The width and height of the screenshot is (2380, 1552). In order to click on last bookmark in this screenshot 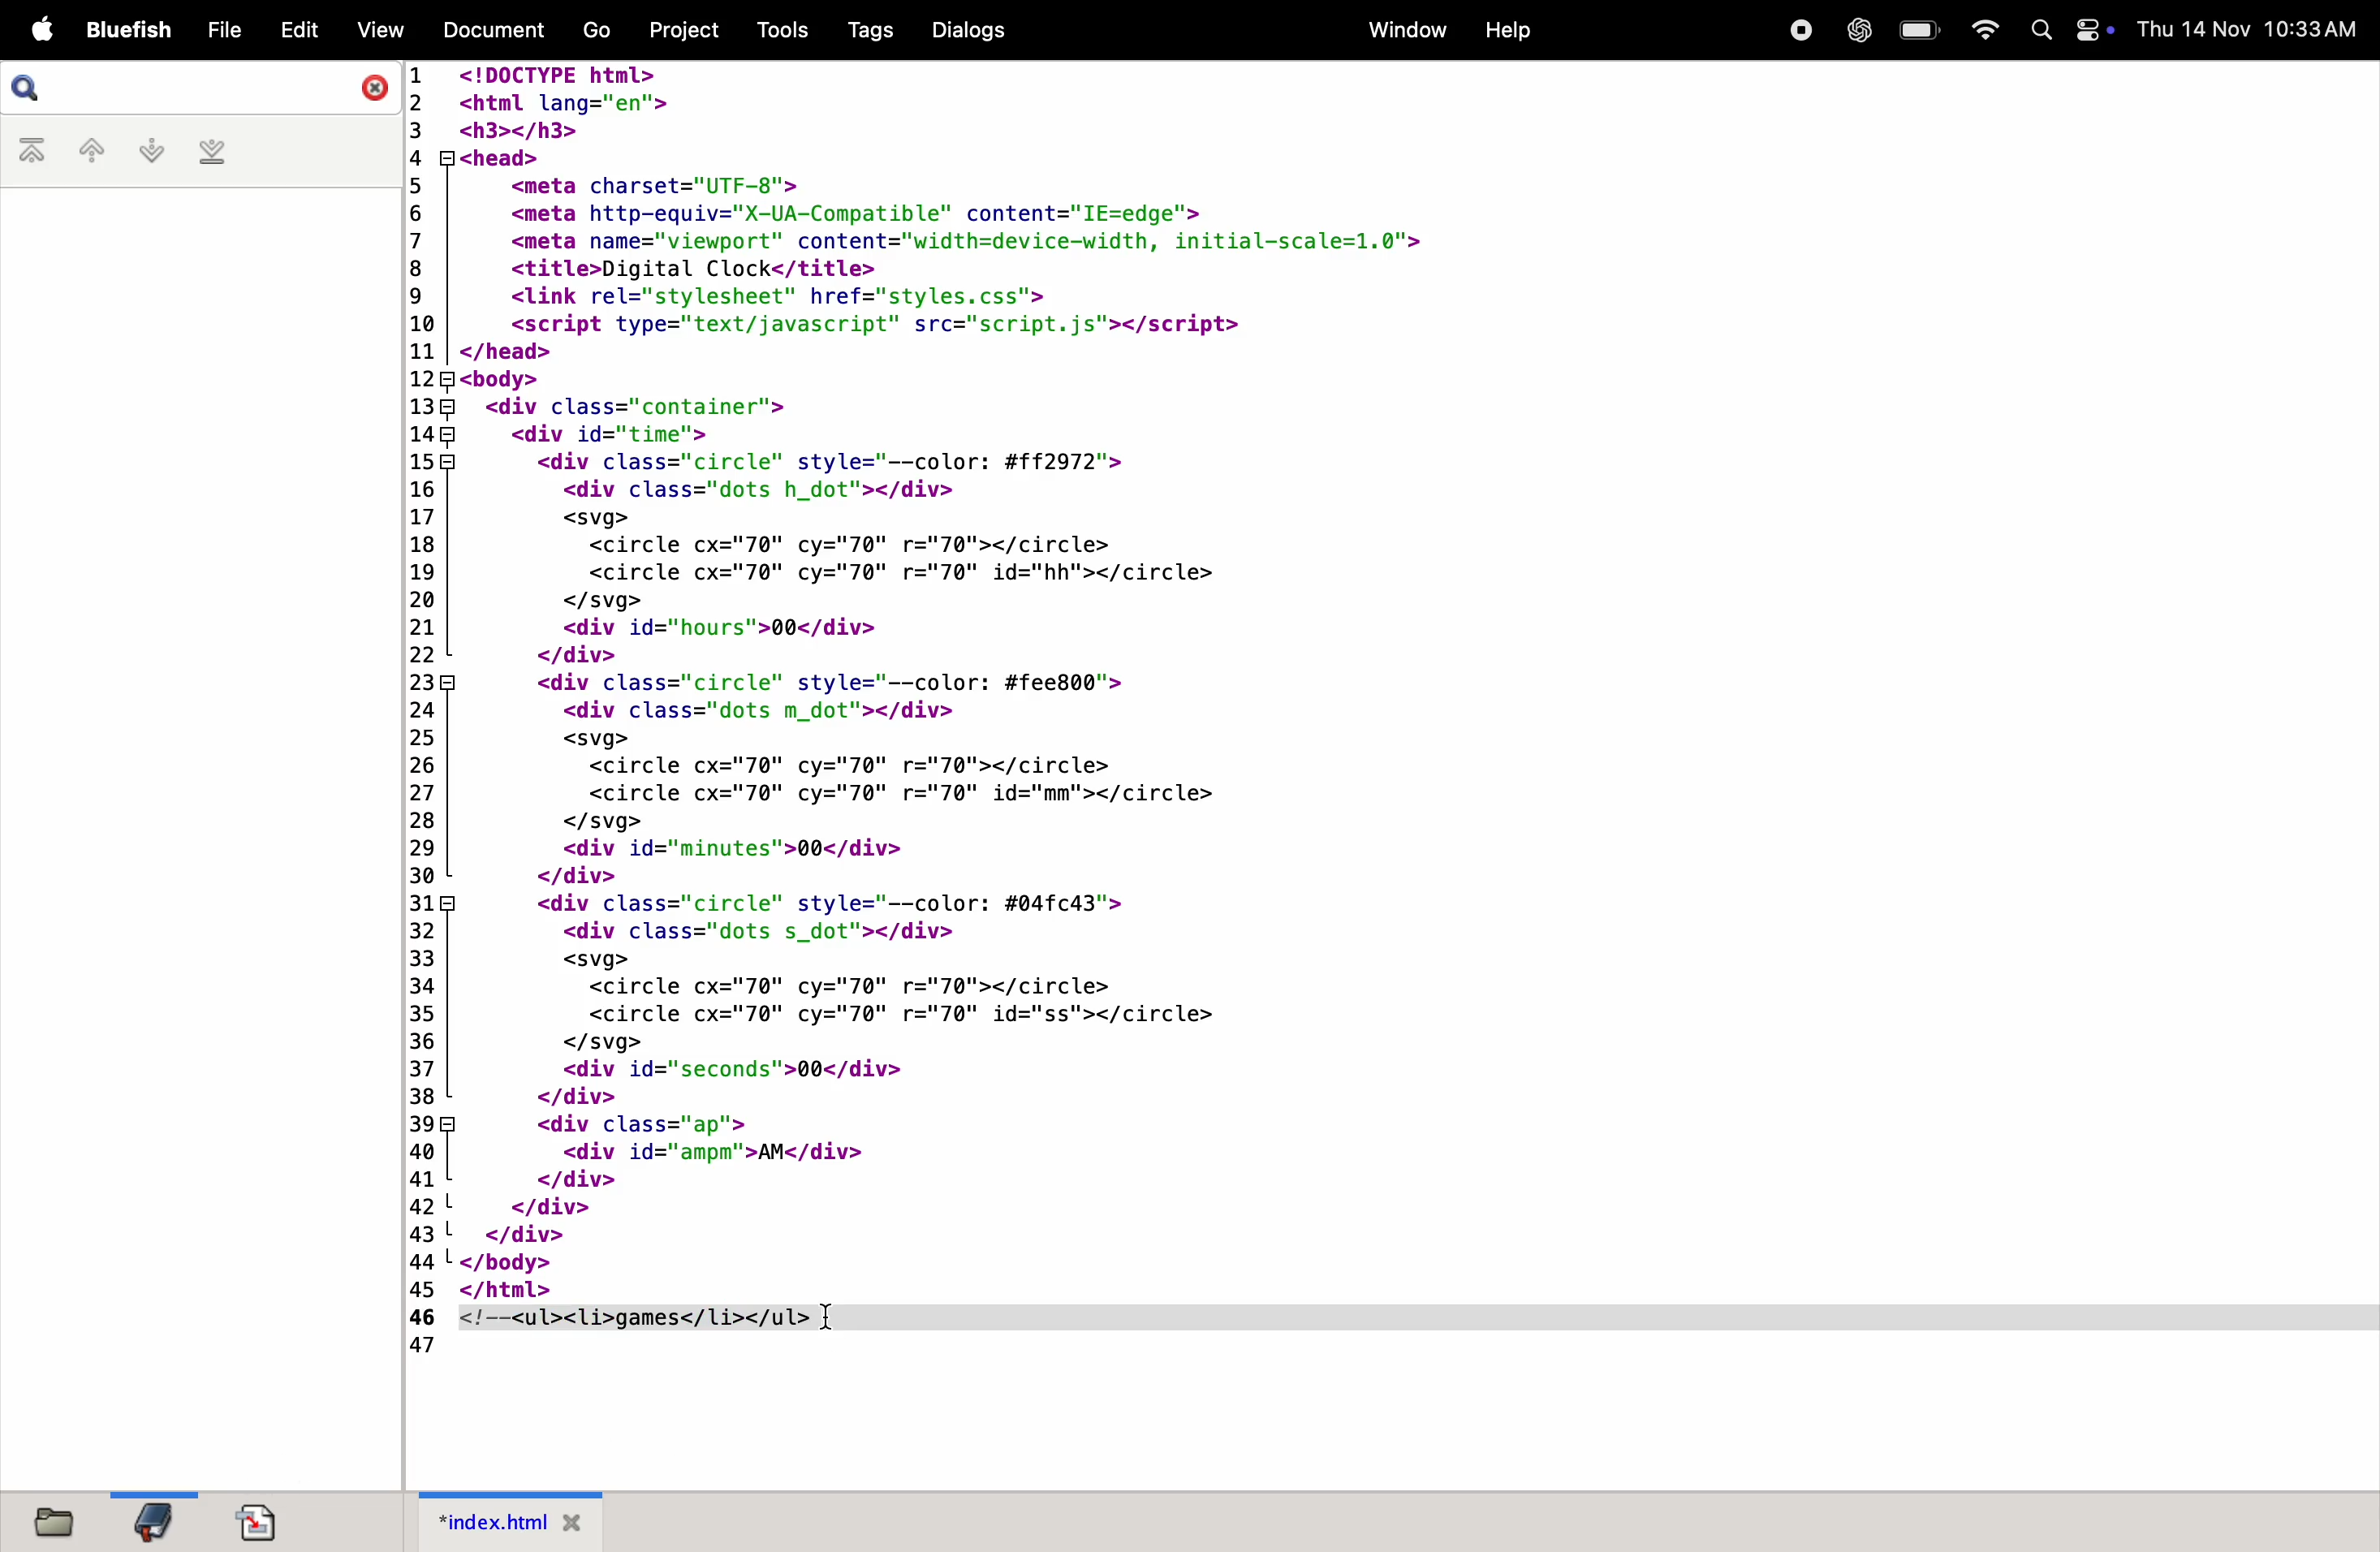, I will do `click(213, 154)`.